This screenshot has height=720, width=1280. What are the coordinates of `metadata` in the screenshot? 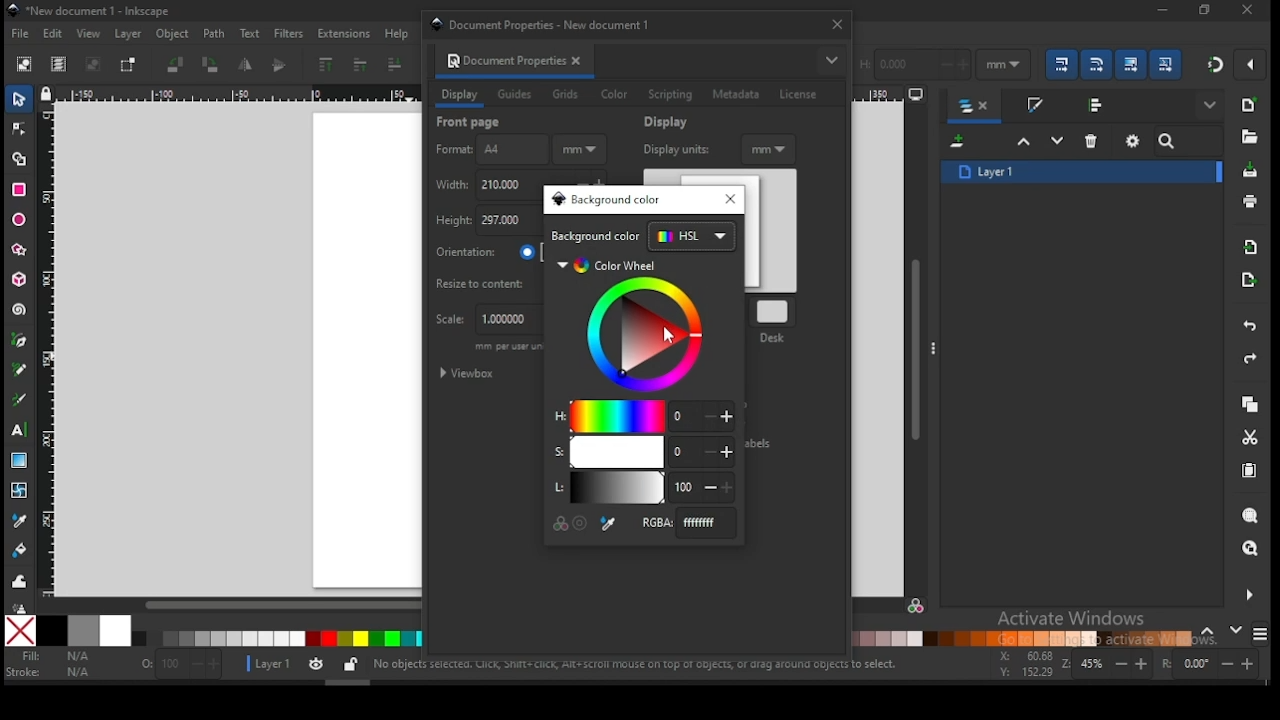 It's located at (737, 94).